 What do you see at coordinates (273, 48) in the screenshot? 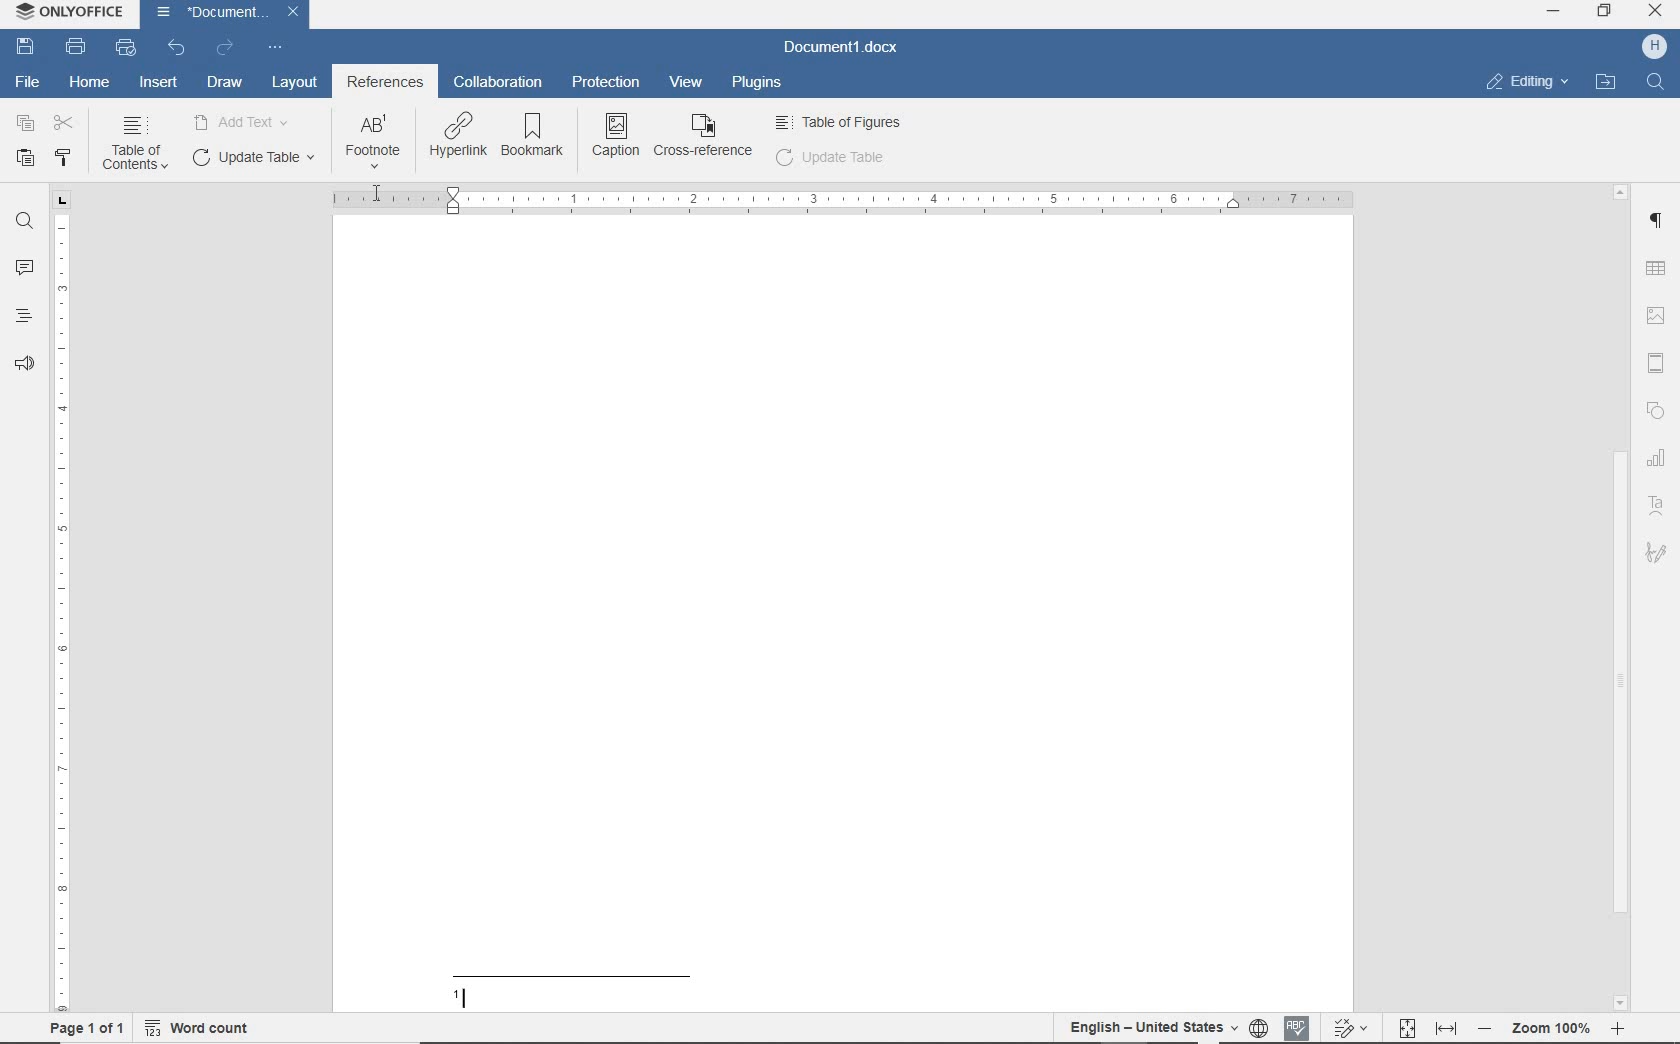
I see `customize quick access toolbar` at bounding box center [273, 48].